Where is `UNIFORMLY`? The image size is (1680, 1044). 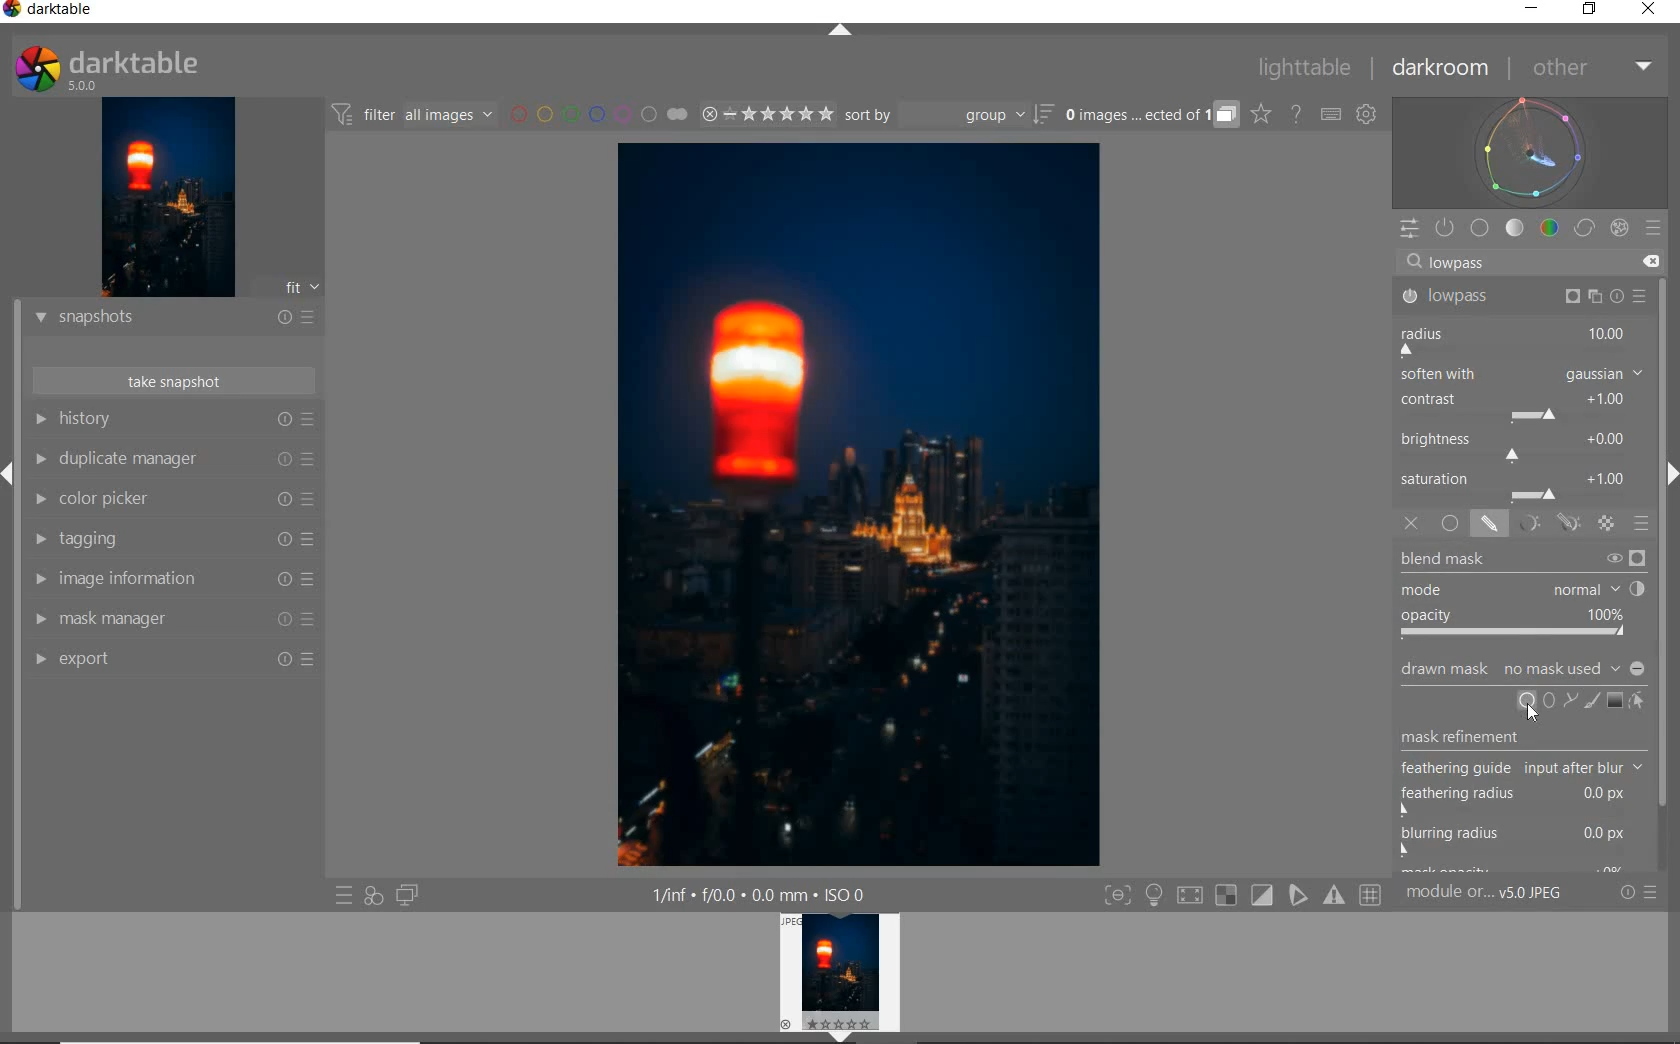
UNIFORMLY is located at coordinates (1451, 524).